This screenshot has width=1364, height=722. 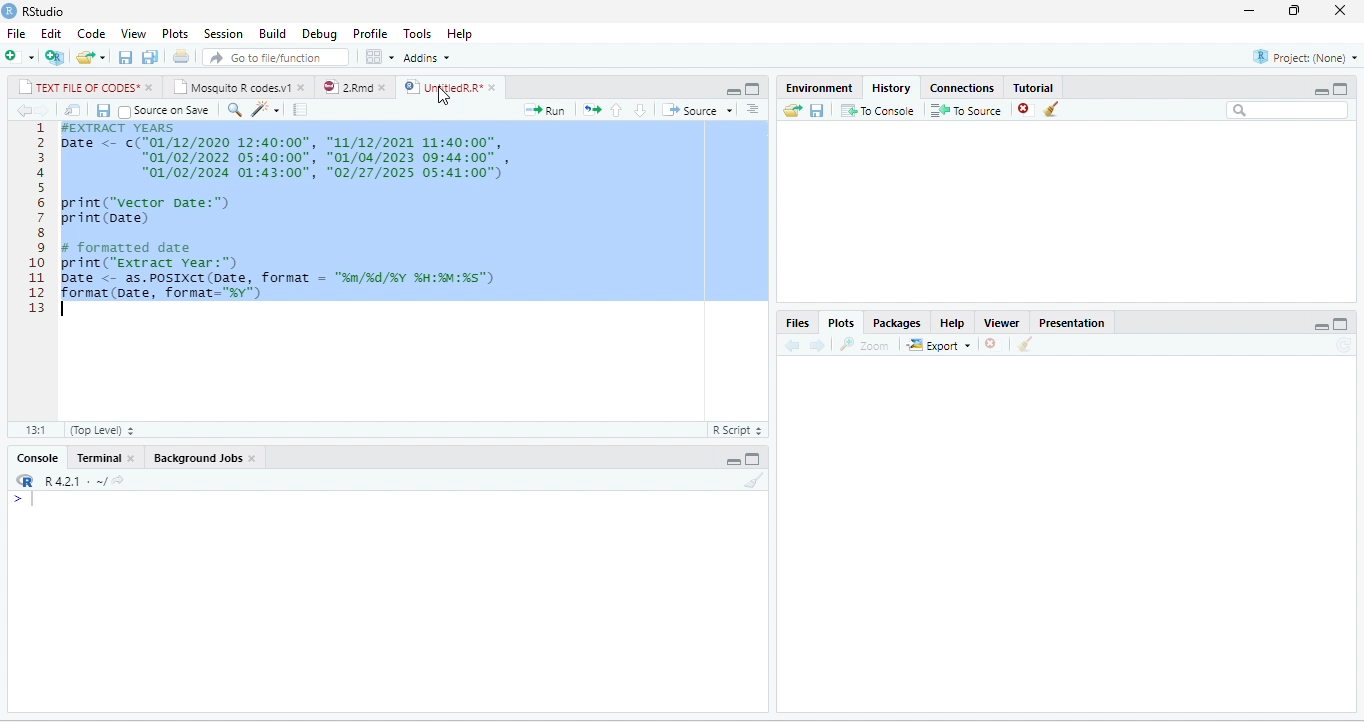 I want to click on maximize, so click(x=1341, y=324).